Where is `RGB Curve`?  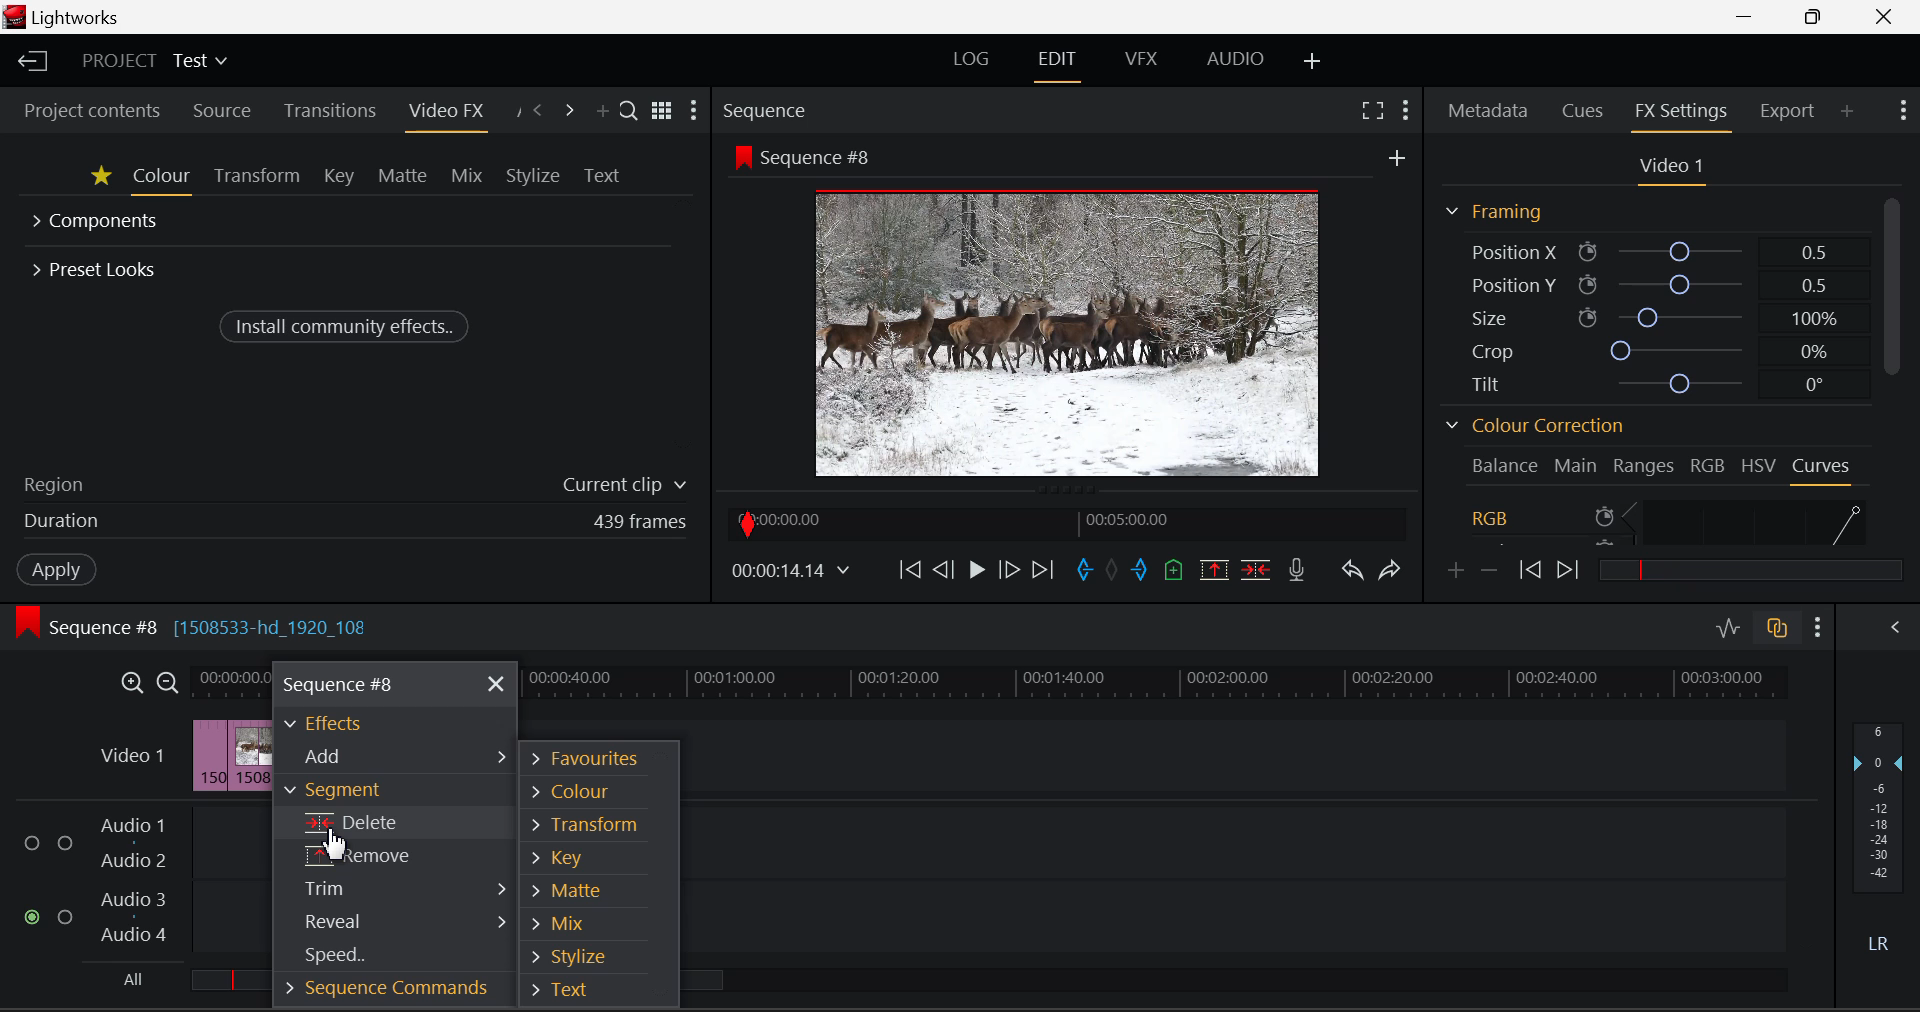 RGB Curve is located at coordinates (1668, 520).